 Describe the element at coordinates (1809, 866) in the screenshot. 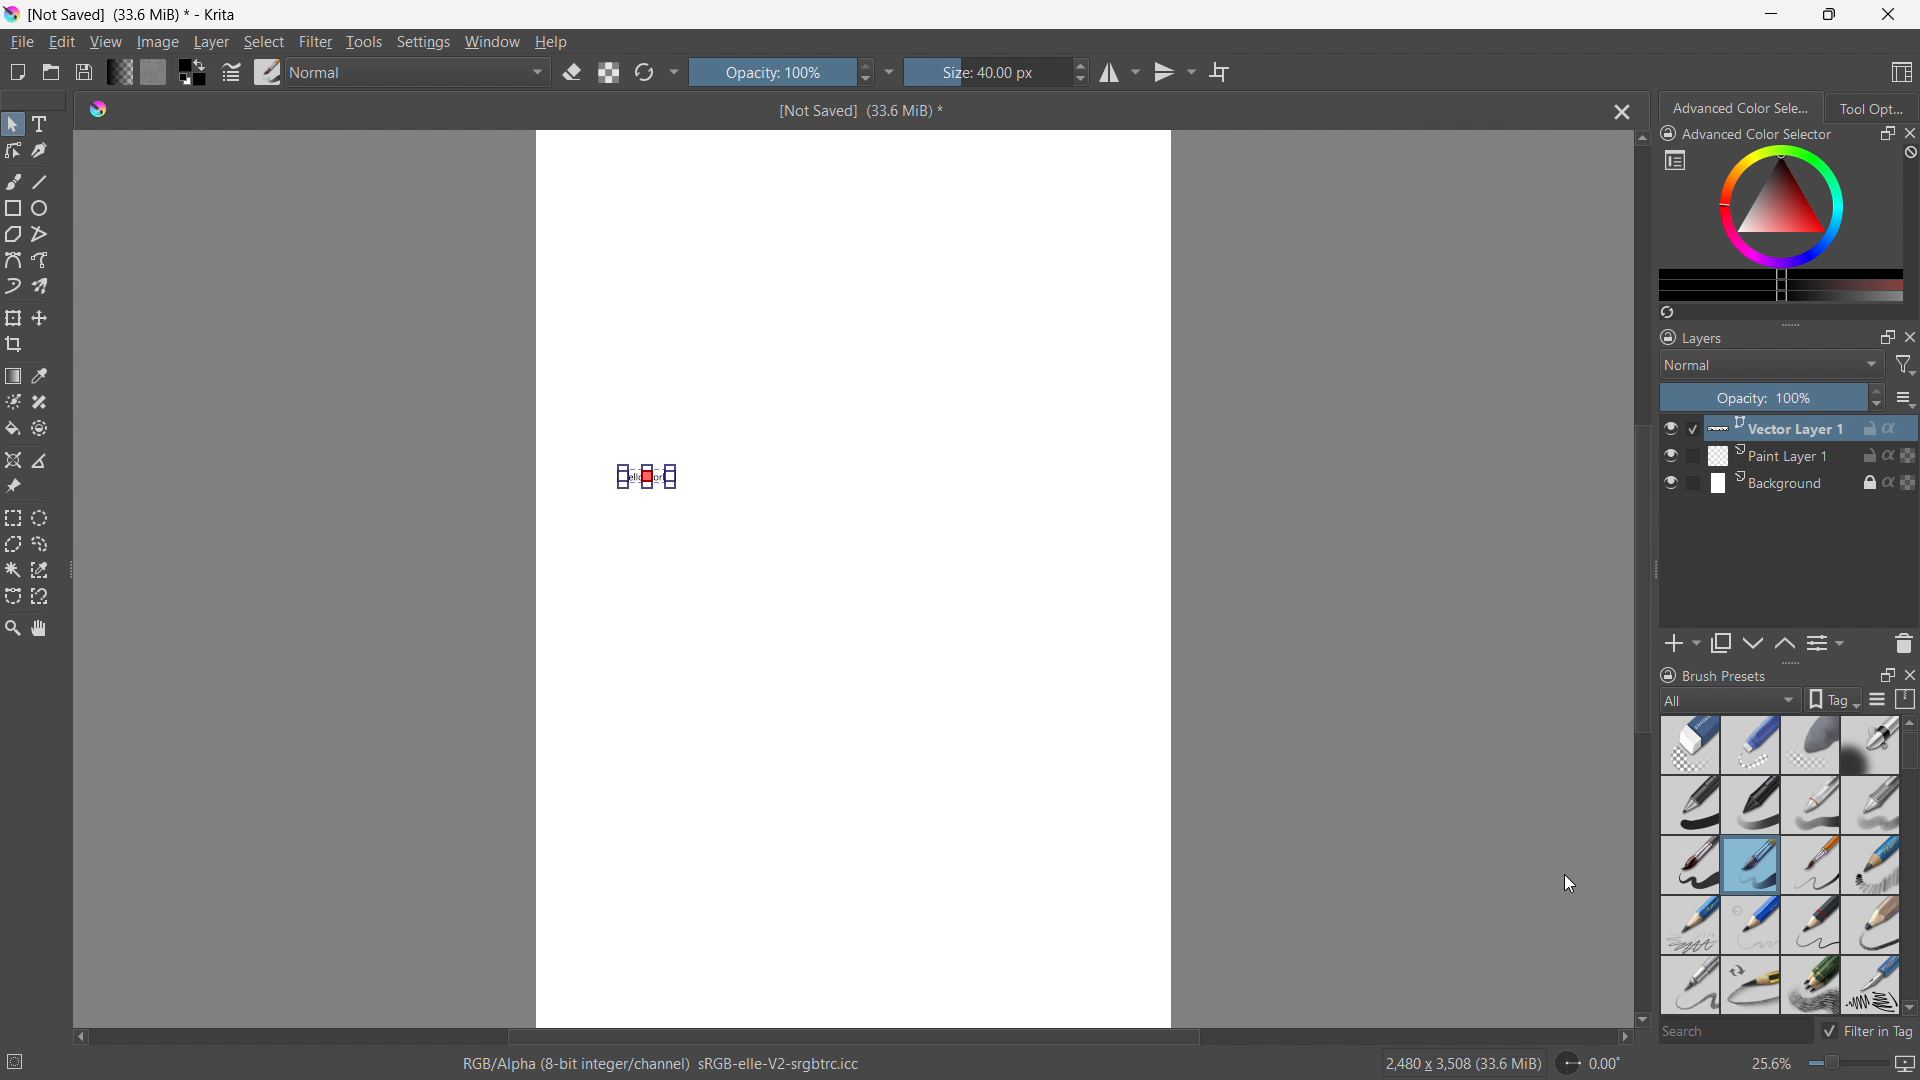

I see `small pin brush` at that location.